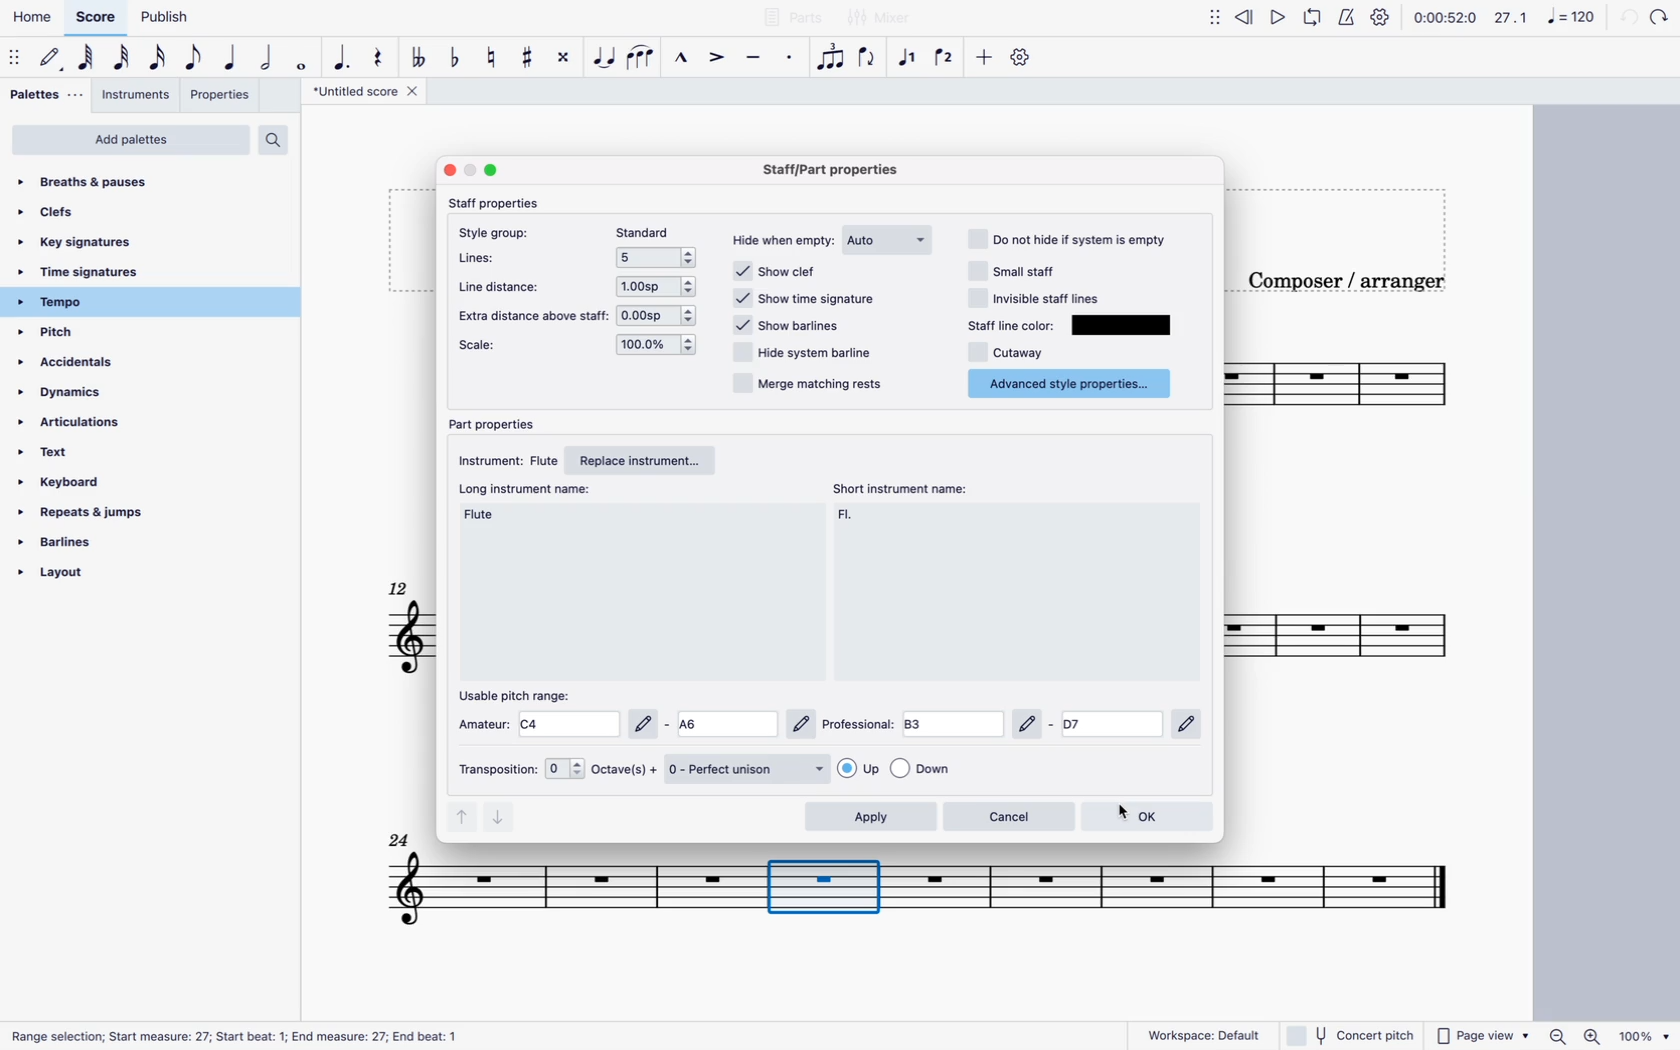 The height and width of the screenshot is (1050, 1680). What do you see at coordinates (79, 218) in the screenshot?
I see `clefs` at bounding box center [79, 218].